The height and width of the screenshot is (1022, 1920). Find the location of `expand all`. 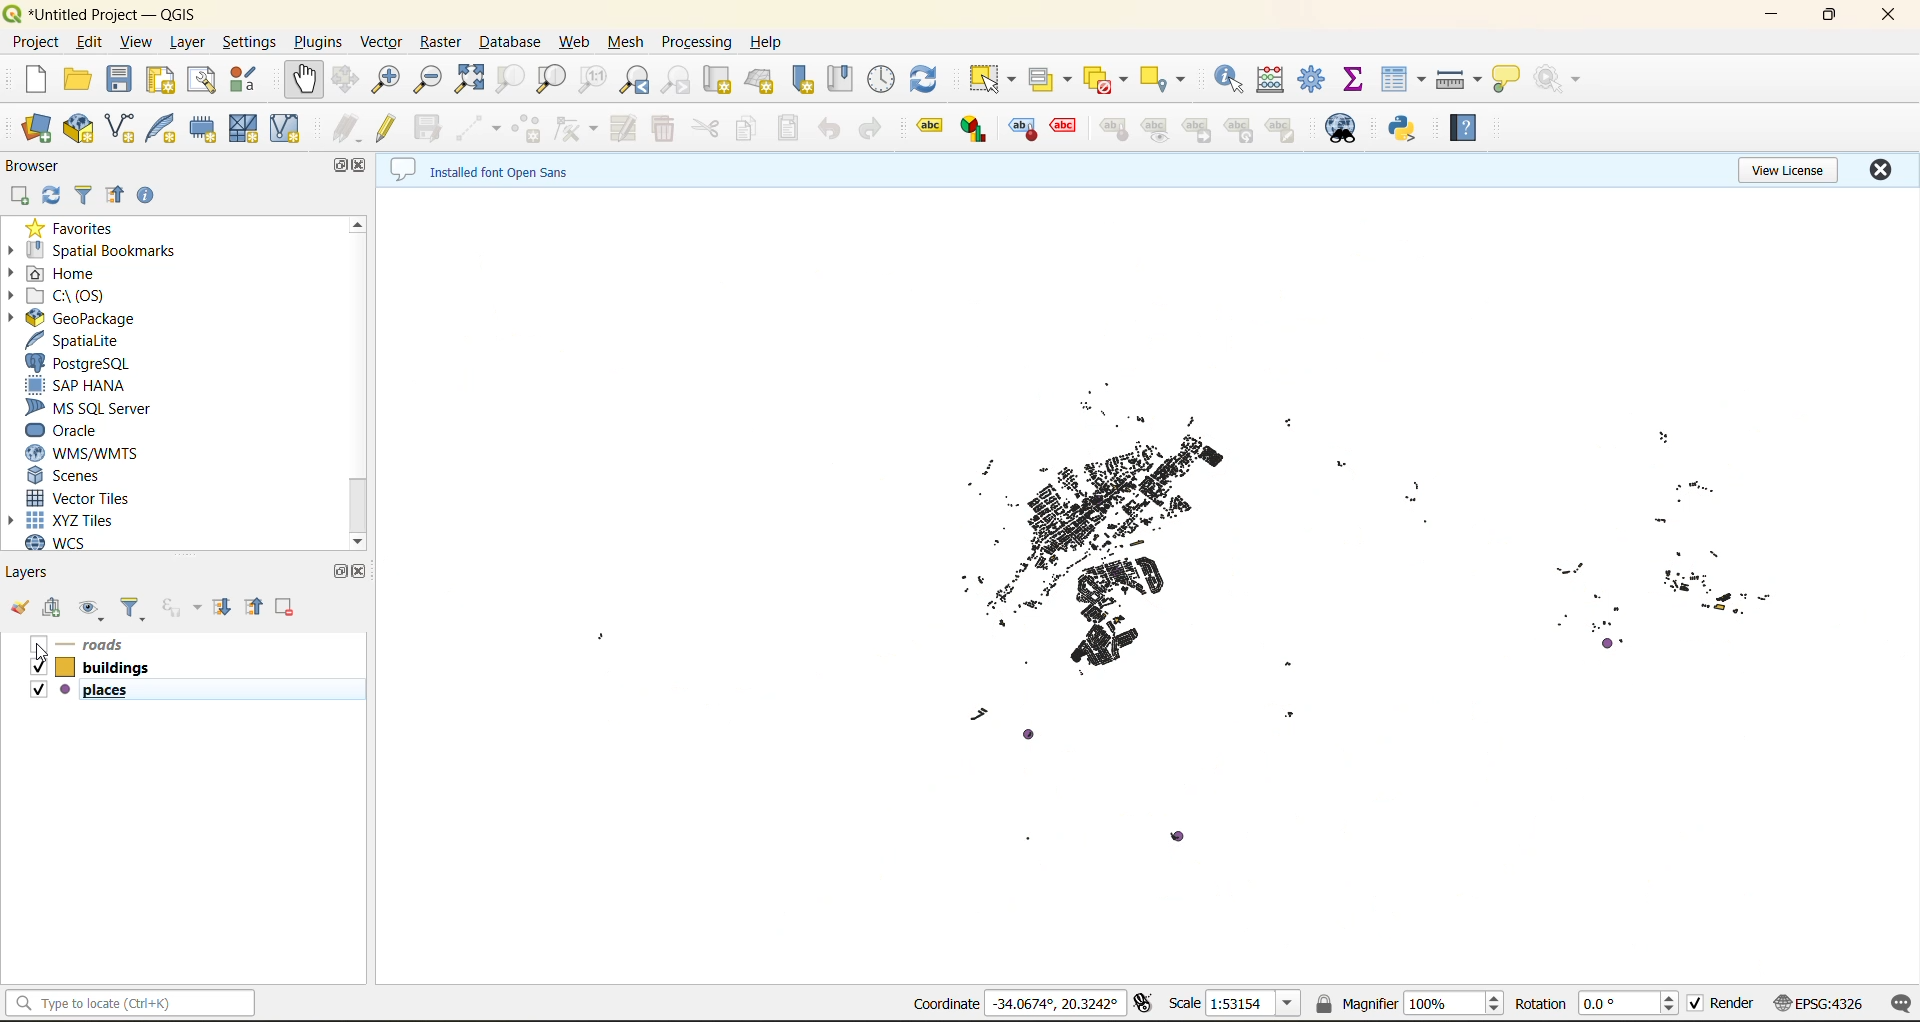

expand all is located at coordinates (228, 604).